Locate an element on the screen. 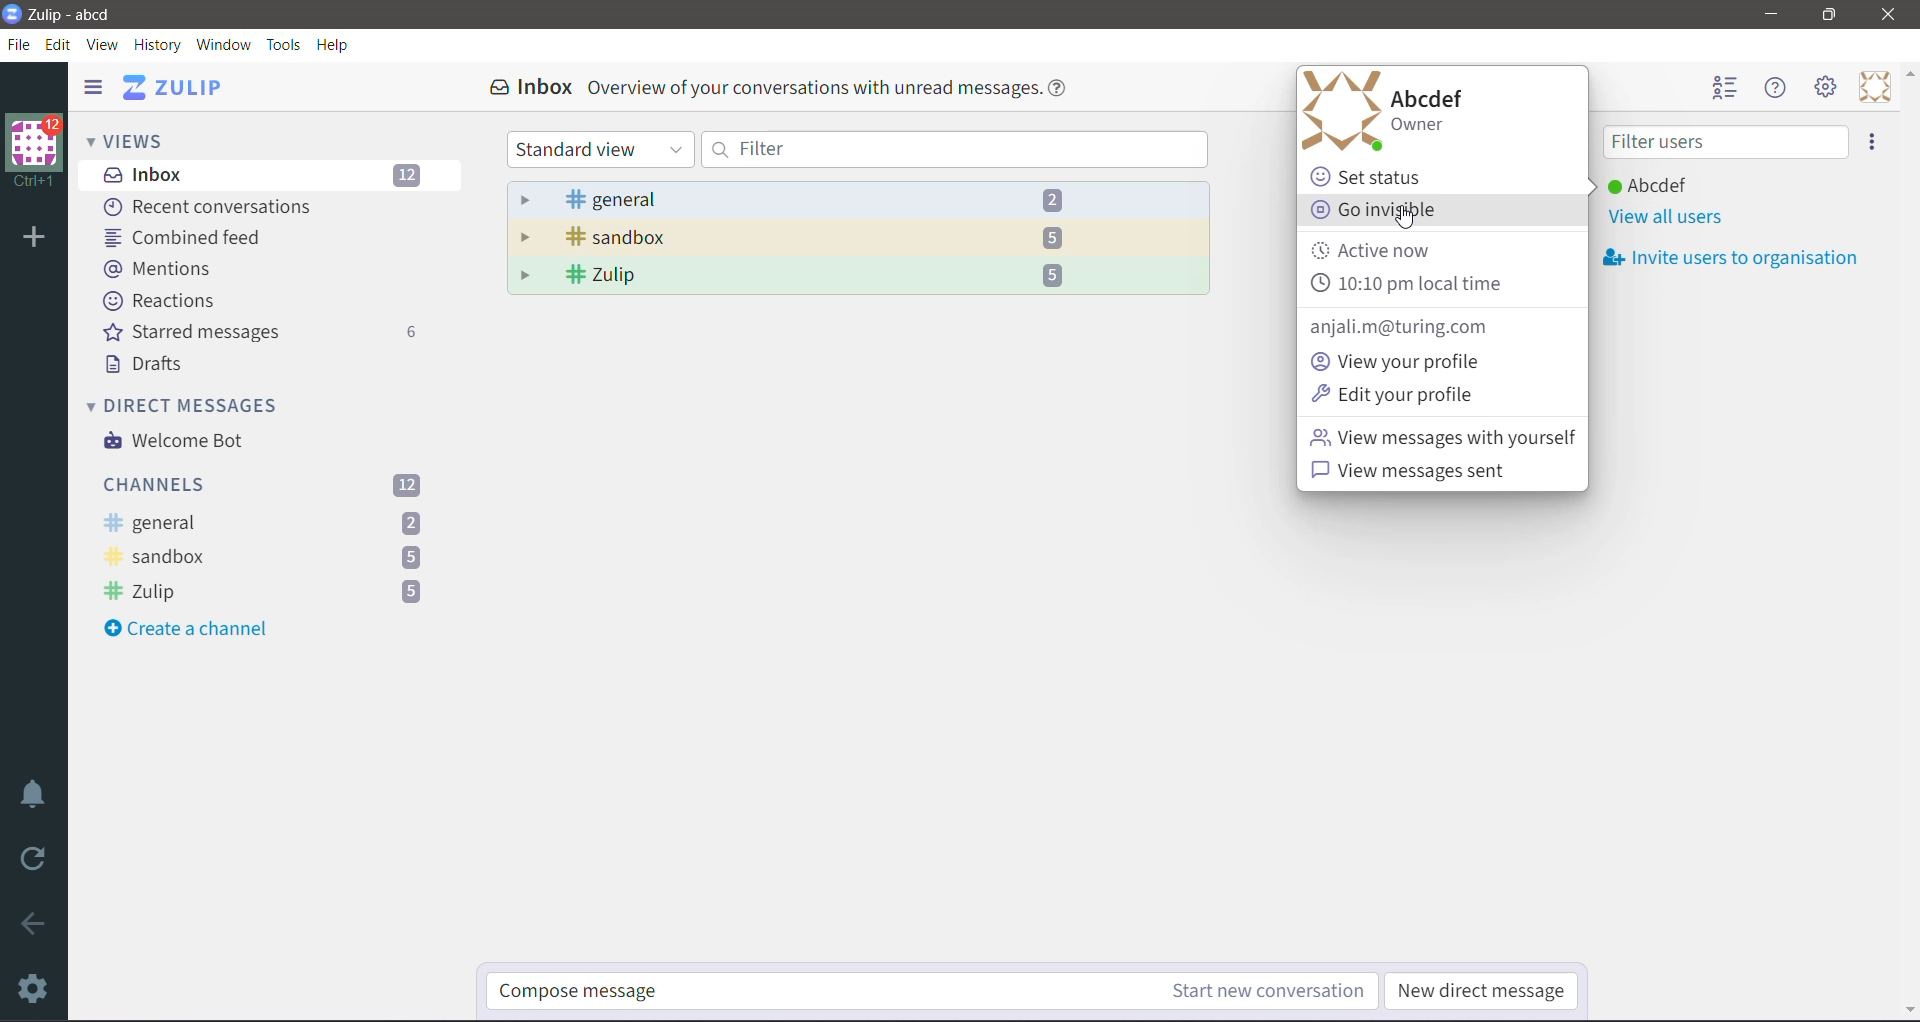 Image resolution: width=1920 pixels, height=1022 pixels. Window is located at coordinates (227, 46).